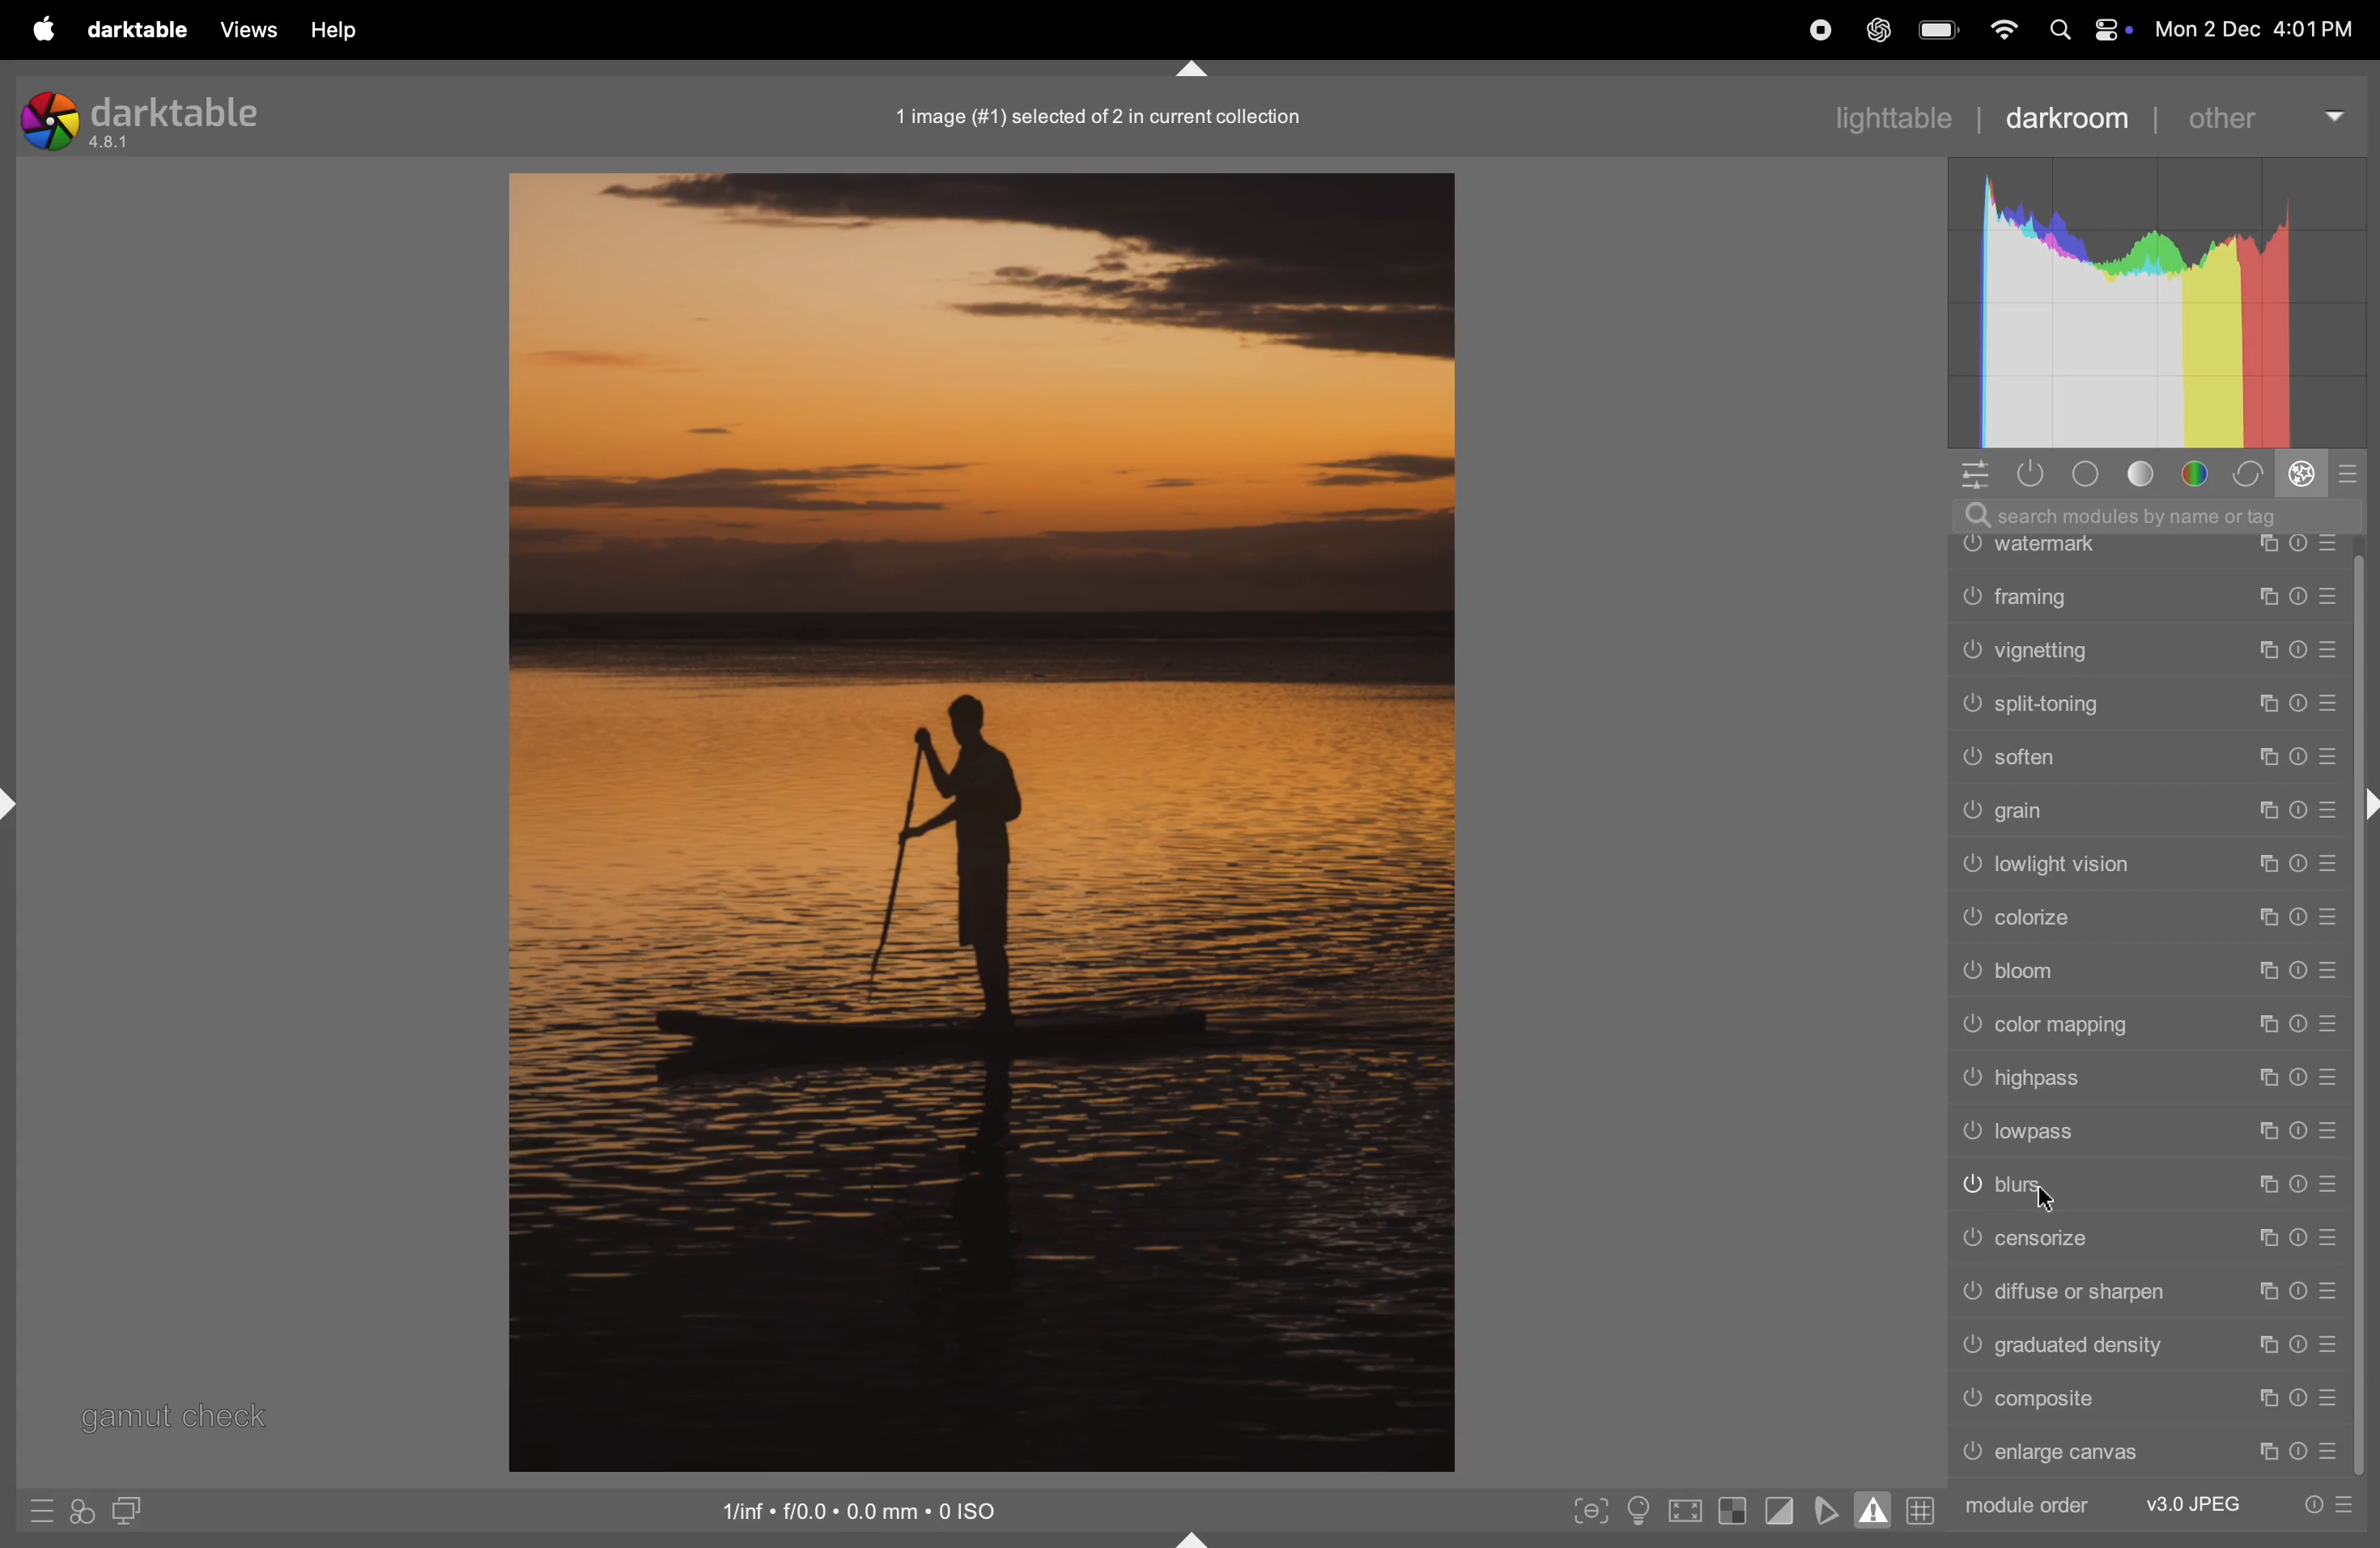 This screenshot has width=2380, height=1548. What do you see at coordinates (139, 30) in the screenshot?
I see `darktable` at bounding box center [139, 30].